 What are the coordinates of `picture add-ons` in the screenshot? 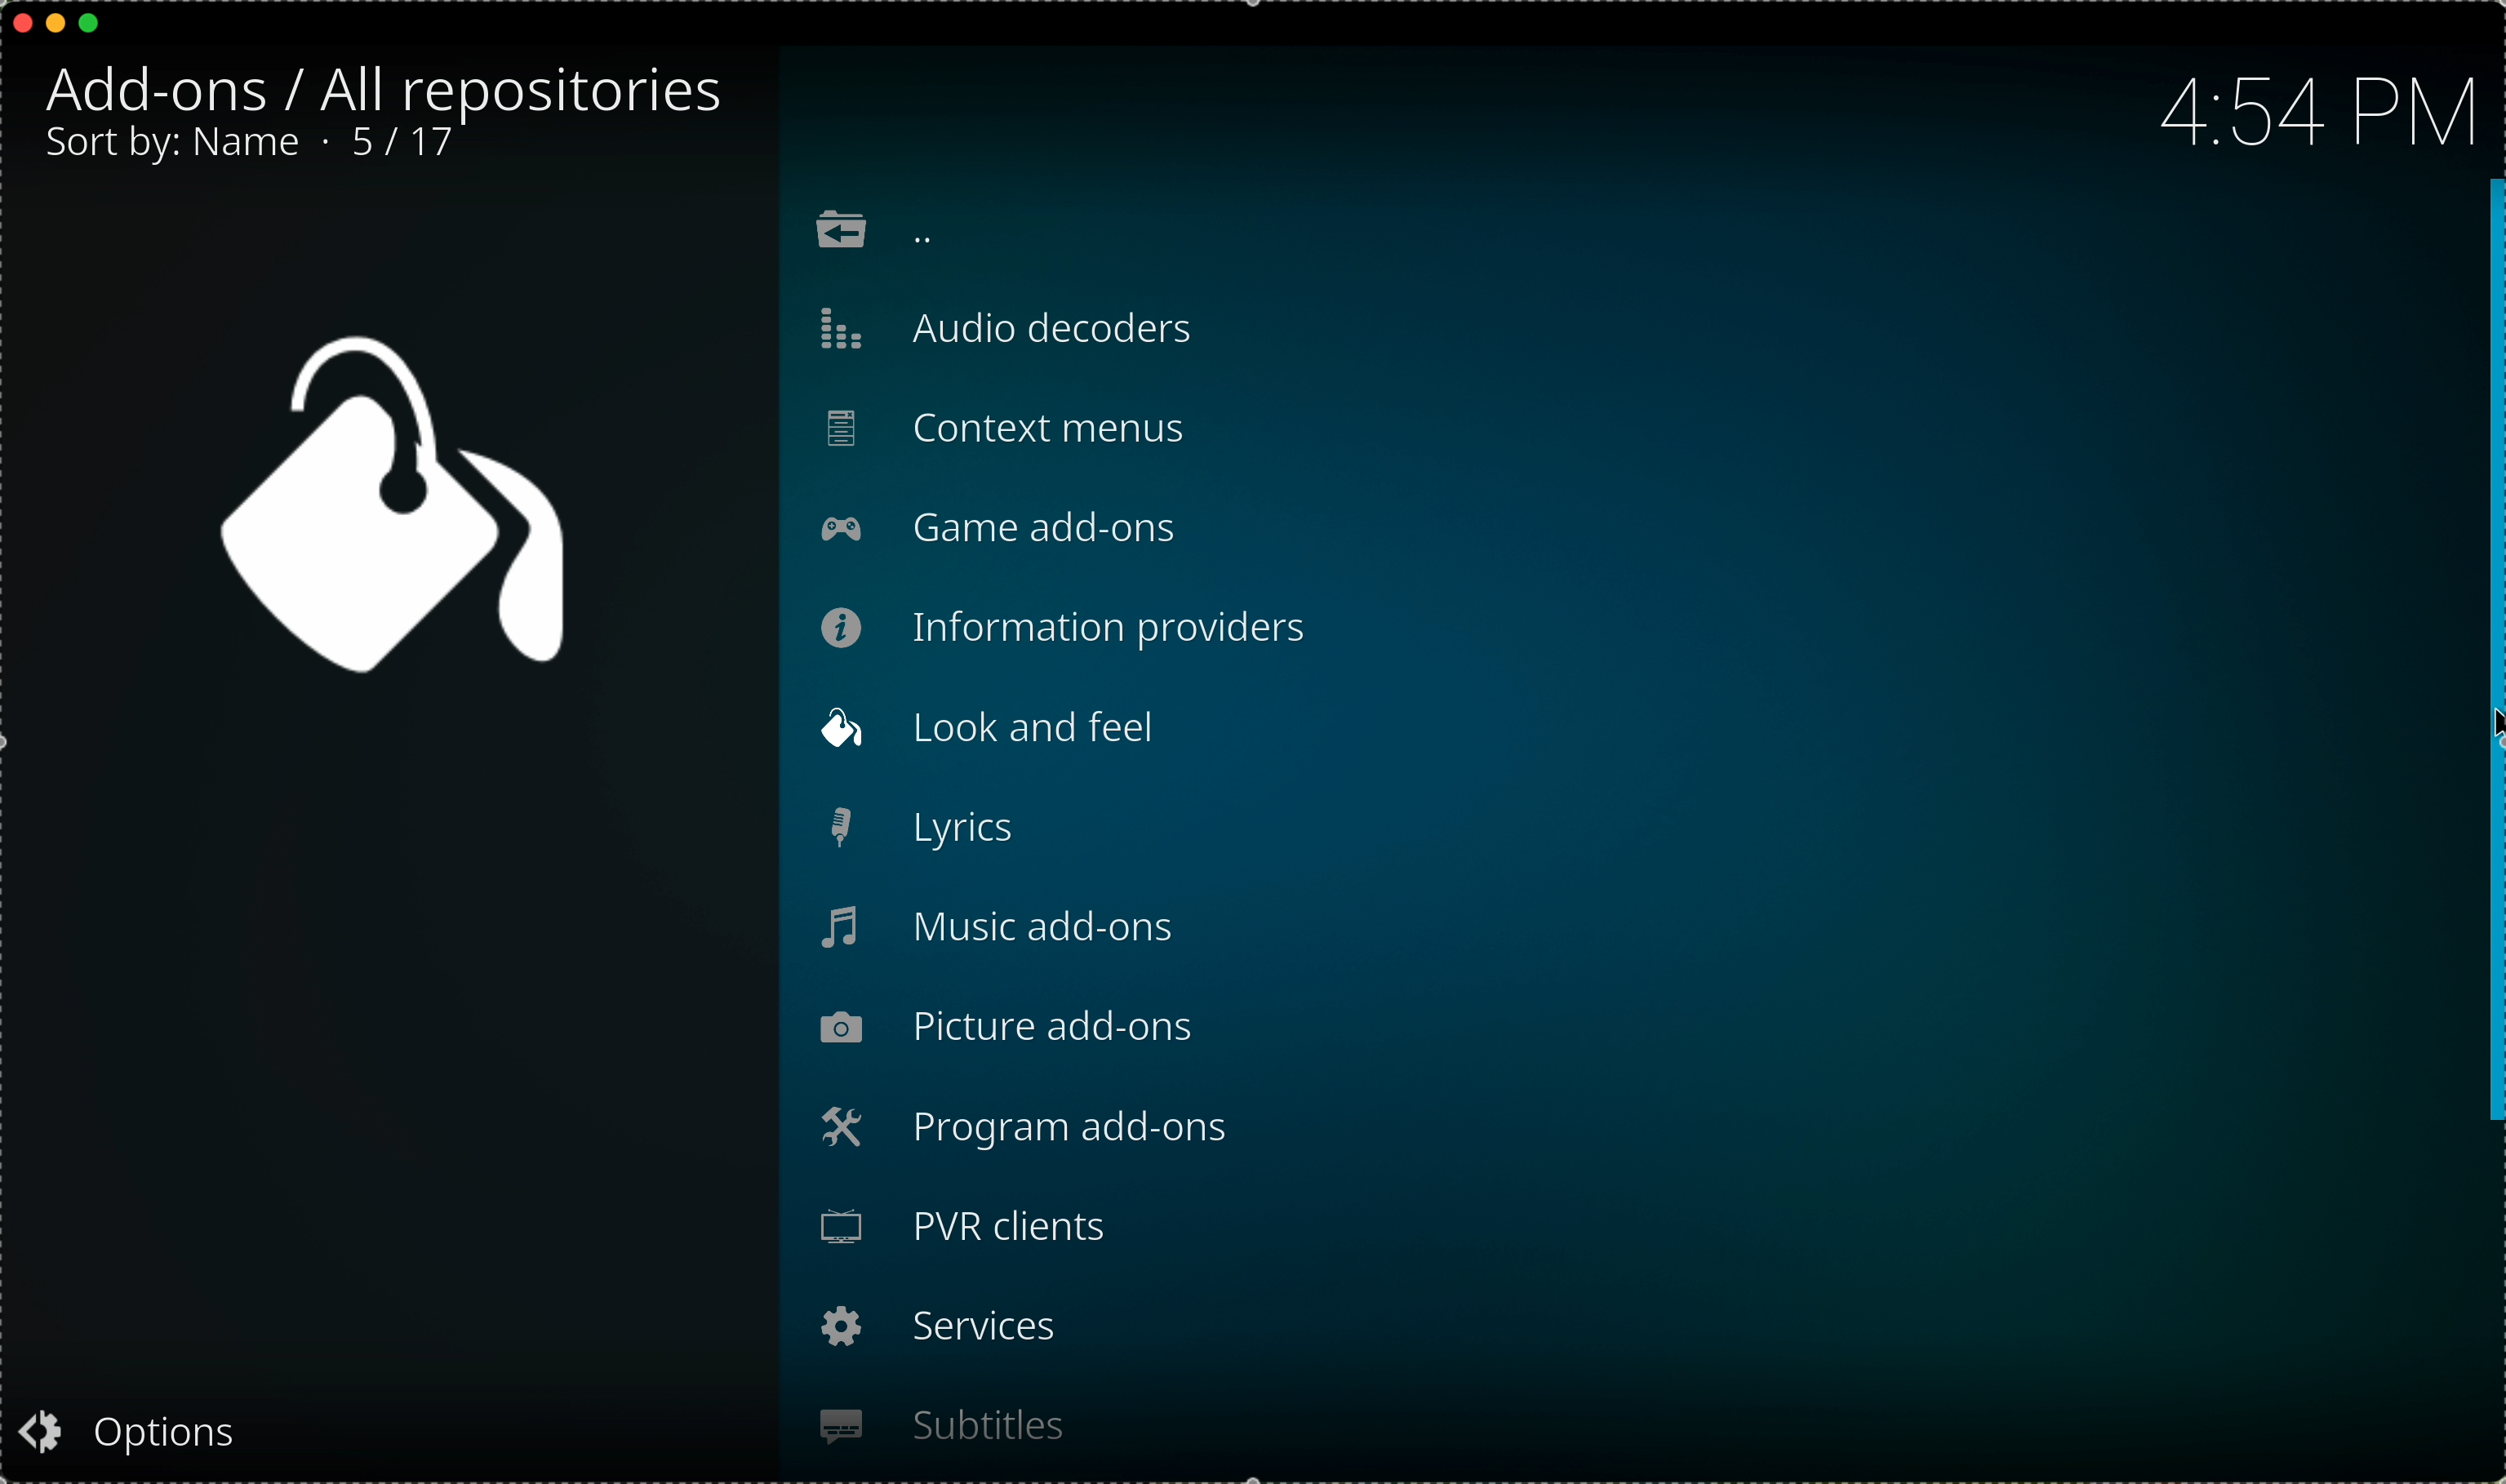 It's located at (1015, 1028).